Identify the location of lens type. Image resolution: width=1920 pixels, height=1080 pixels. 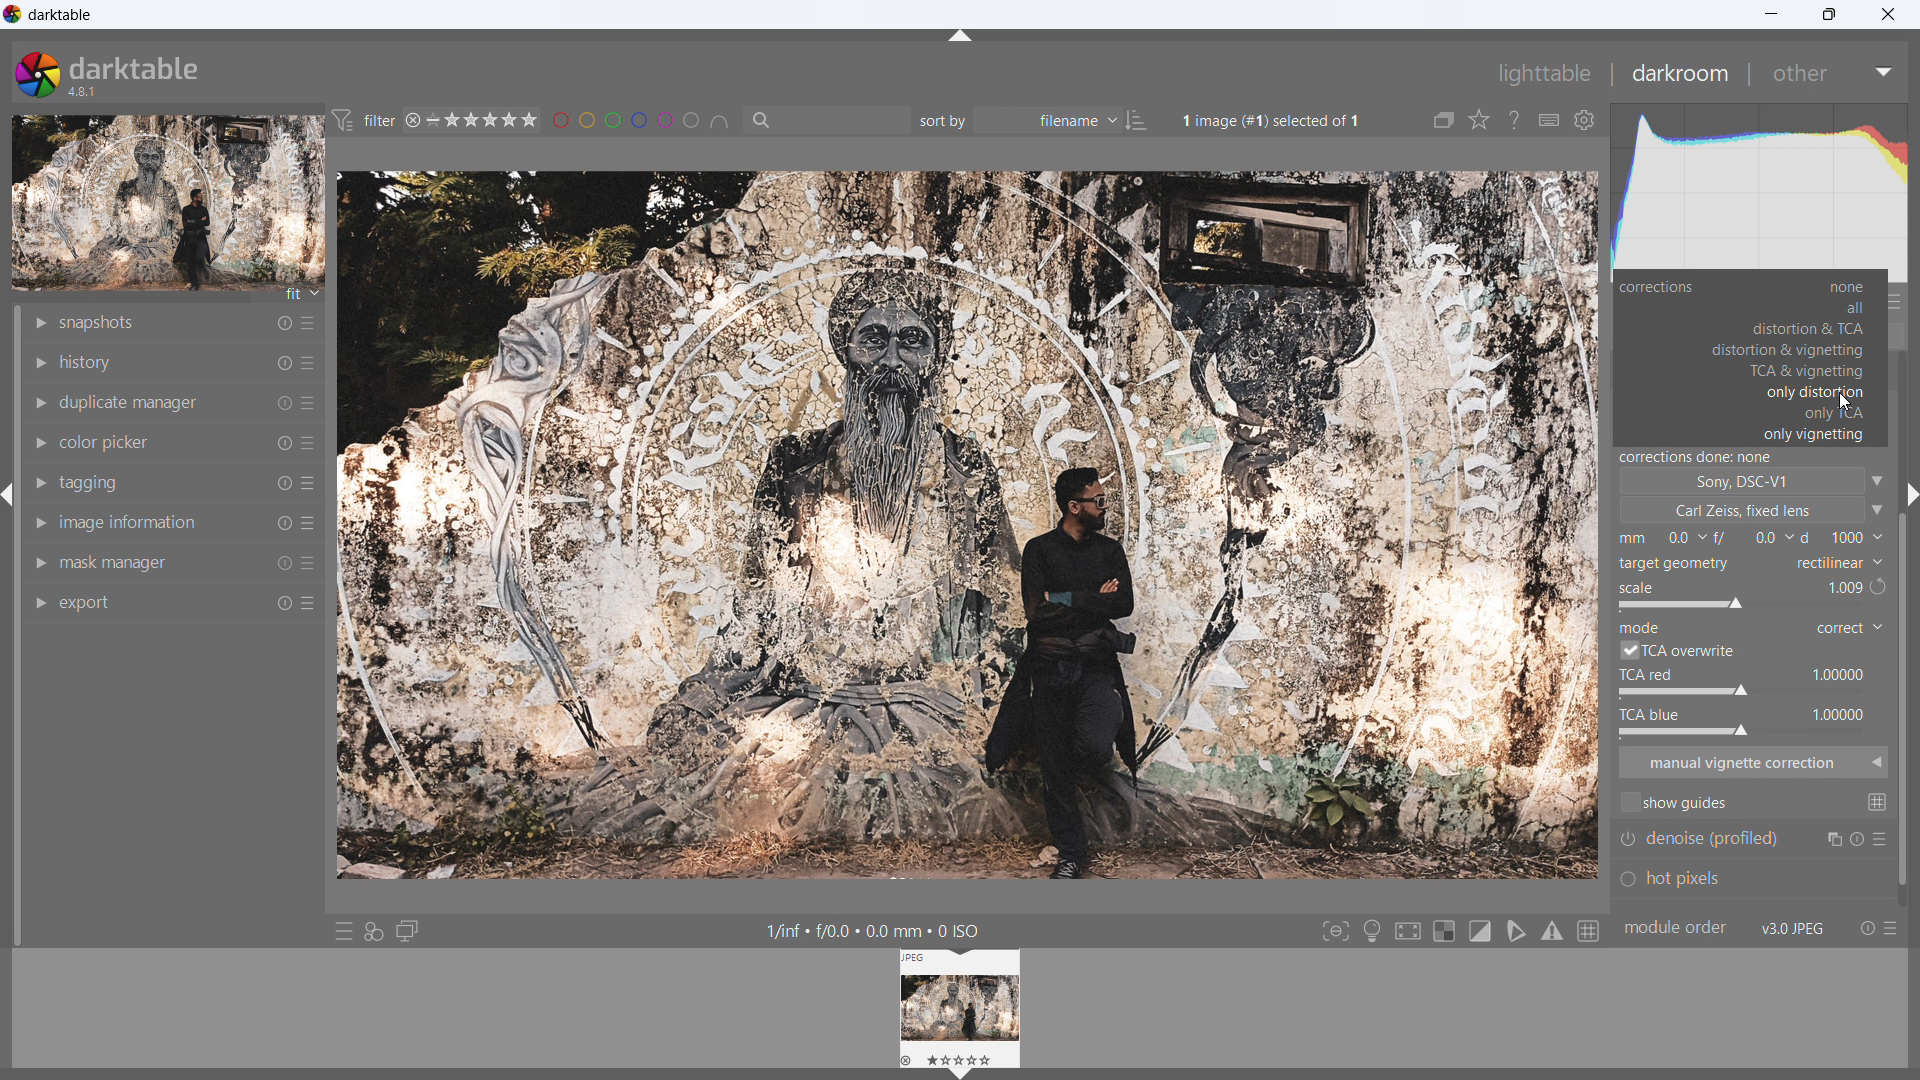
(1754, 510).